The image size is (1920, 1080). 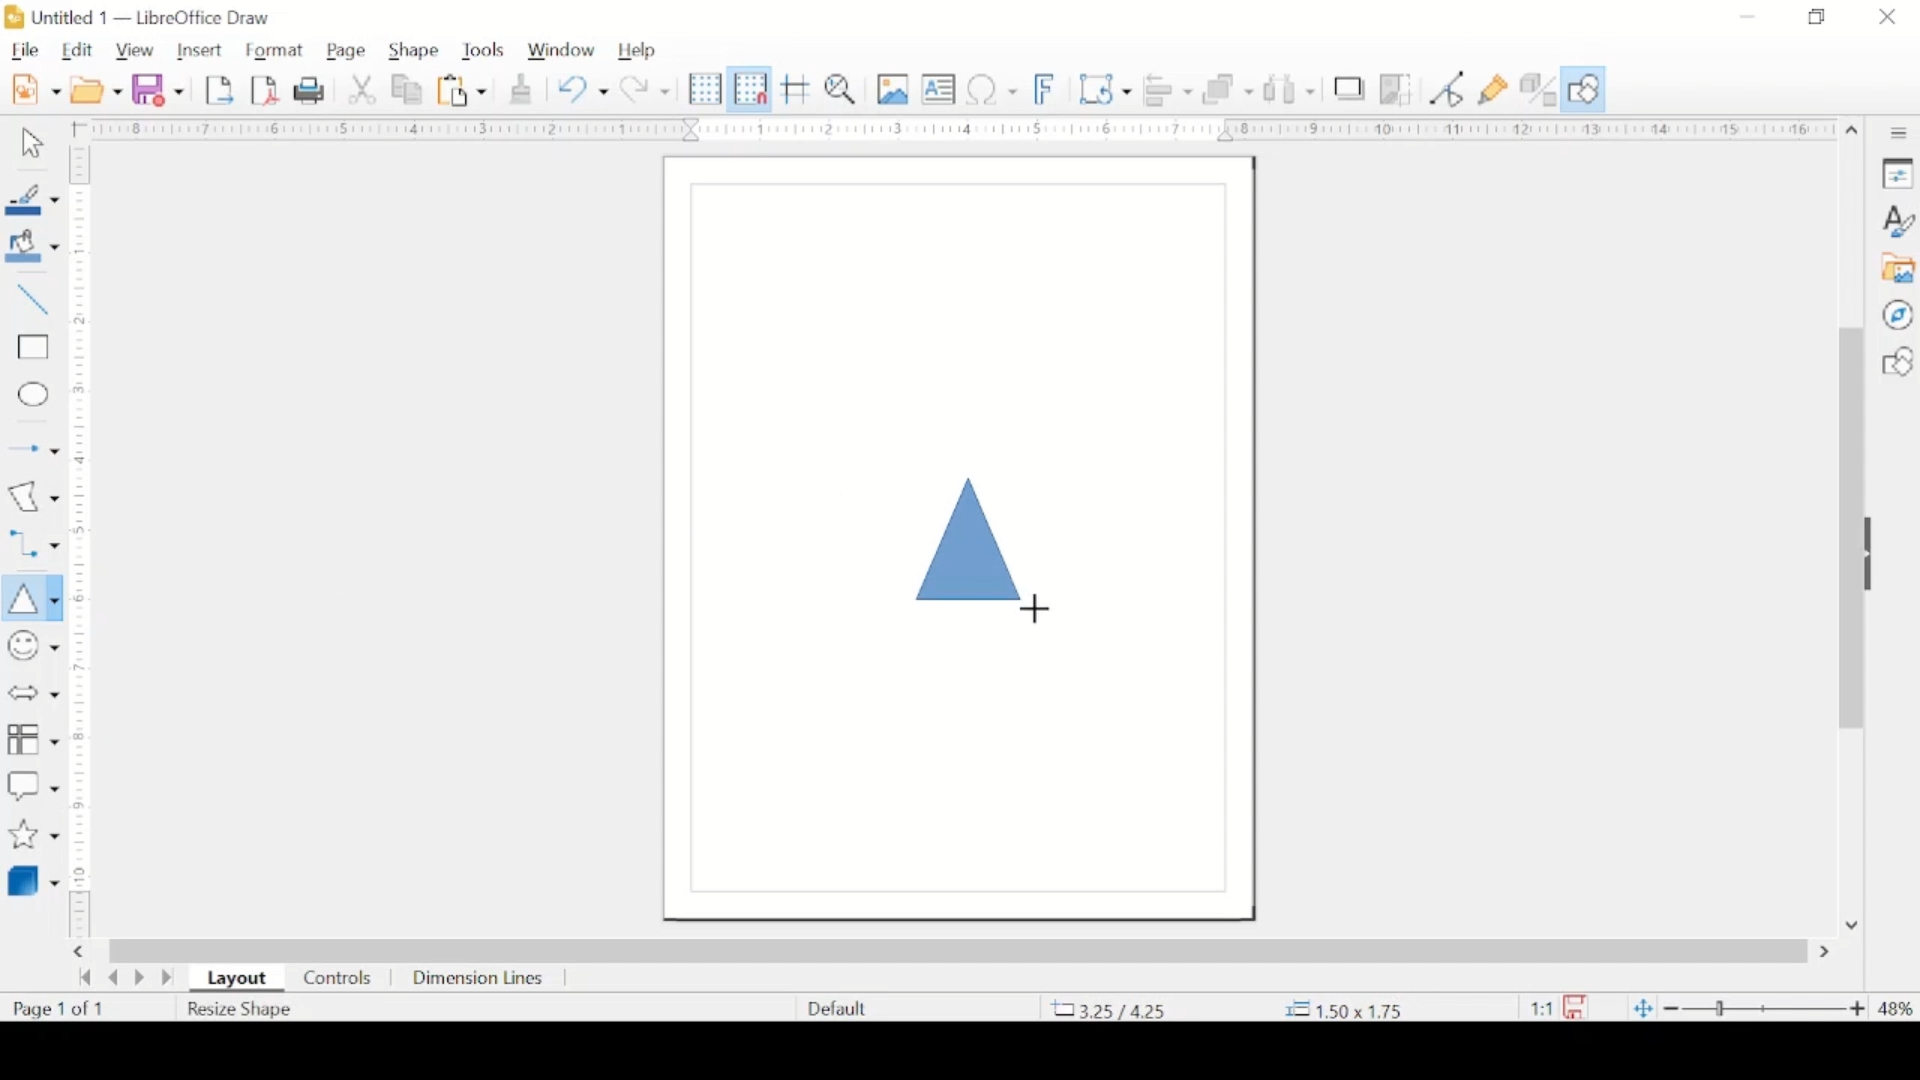 I want to click on page count, so click(x=57, y=1009).